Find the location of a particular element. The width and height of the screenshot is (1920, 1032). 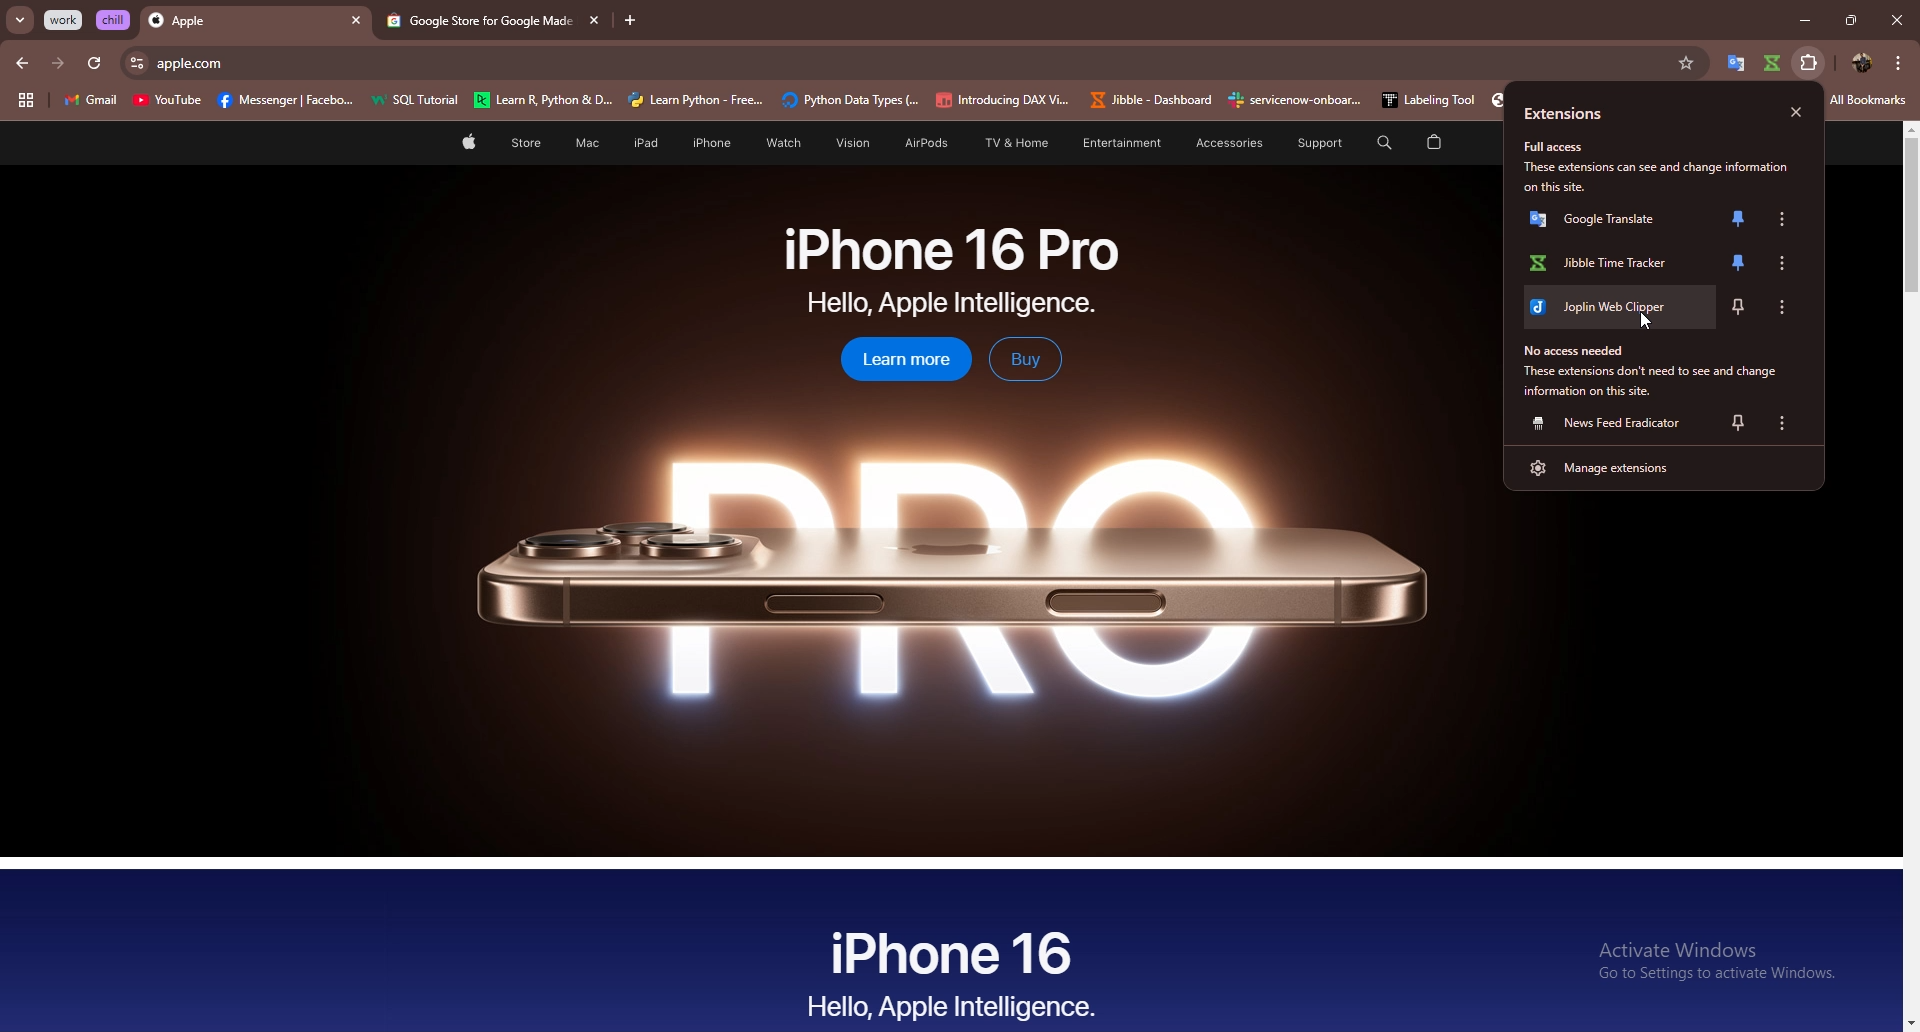

unpin/pin is located at coordinates (1739, 219).